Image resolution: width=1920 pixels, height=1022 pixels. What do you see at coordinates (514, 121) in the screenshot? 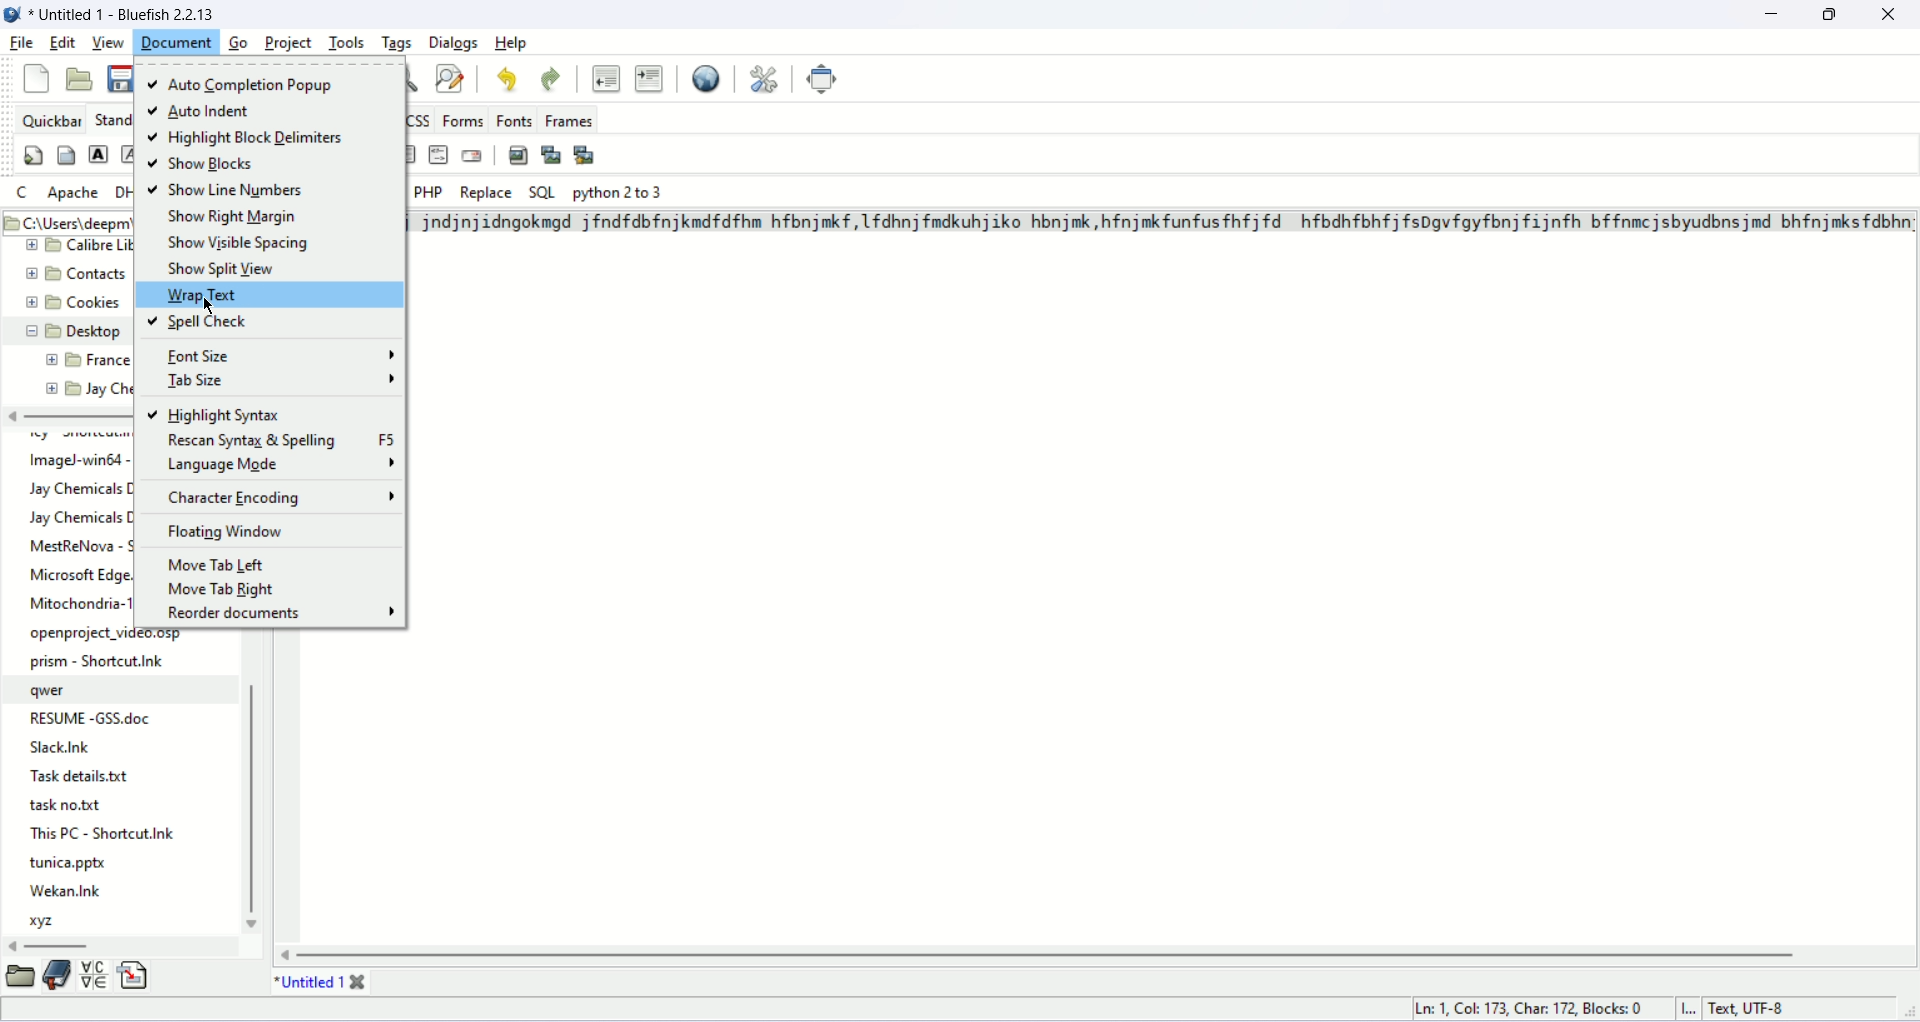
I see `fonts` at bounding box center [514, 121].